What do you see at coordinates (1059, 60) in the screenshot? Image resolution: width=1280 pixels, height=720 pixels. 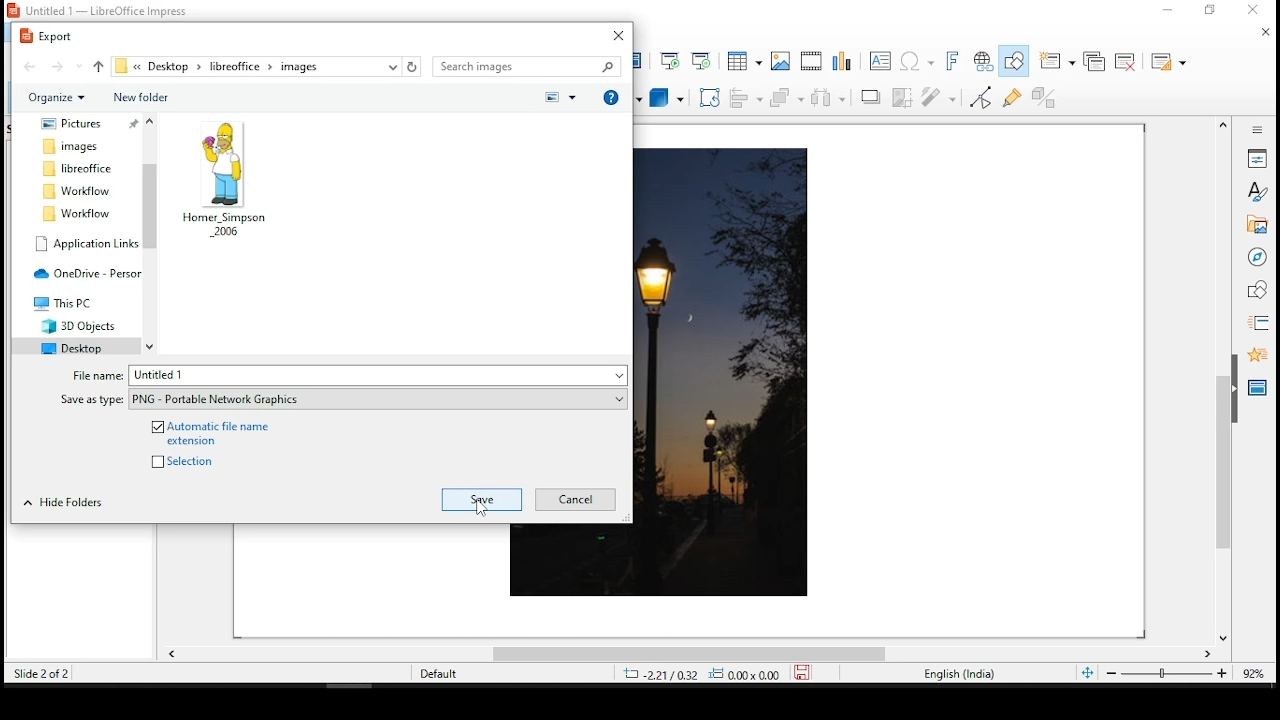 I see `new slide` at bounding box center [1059, 60].